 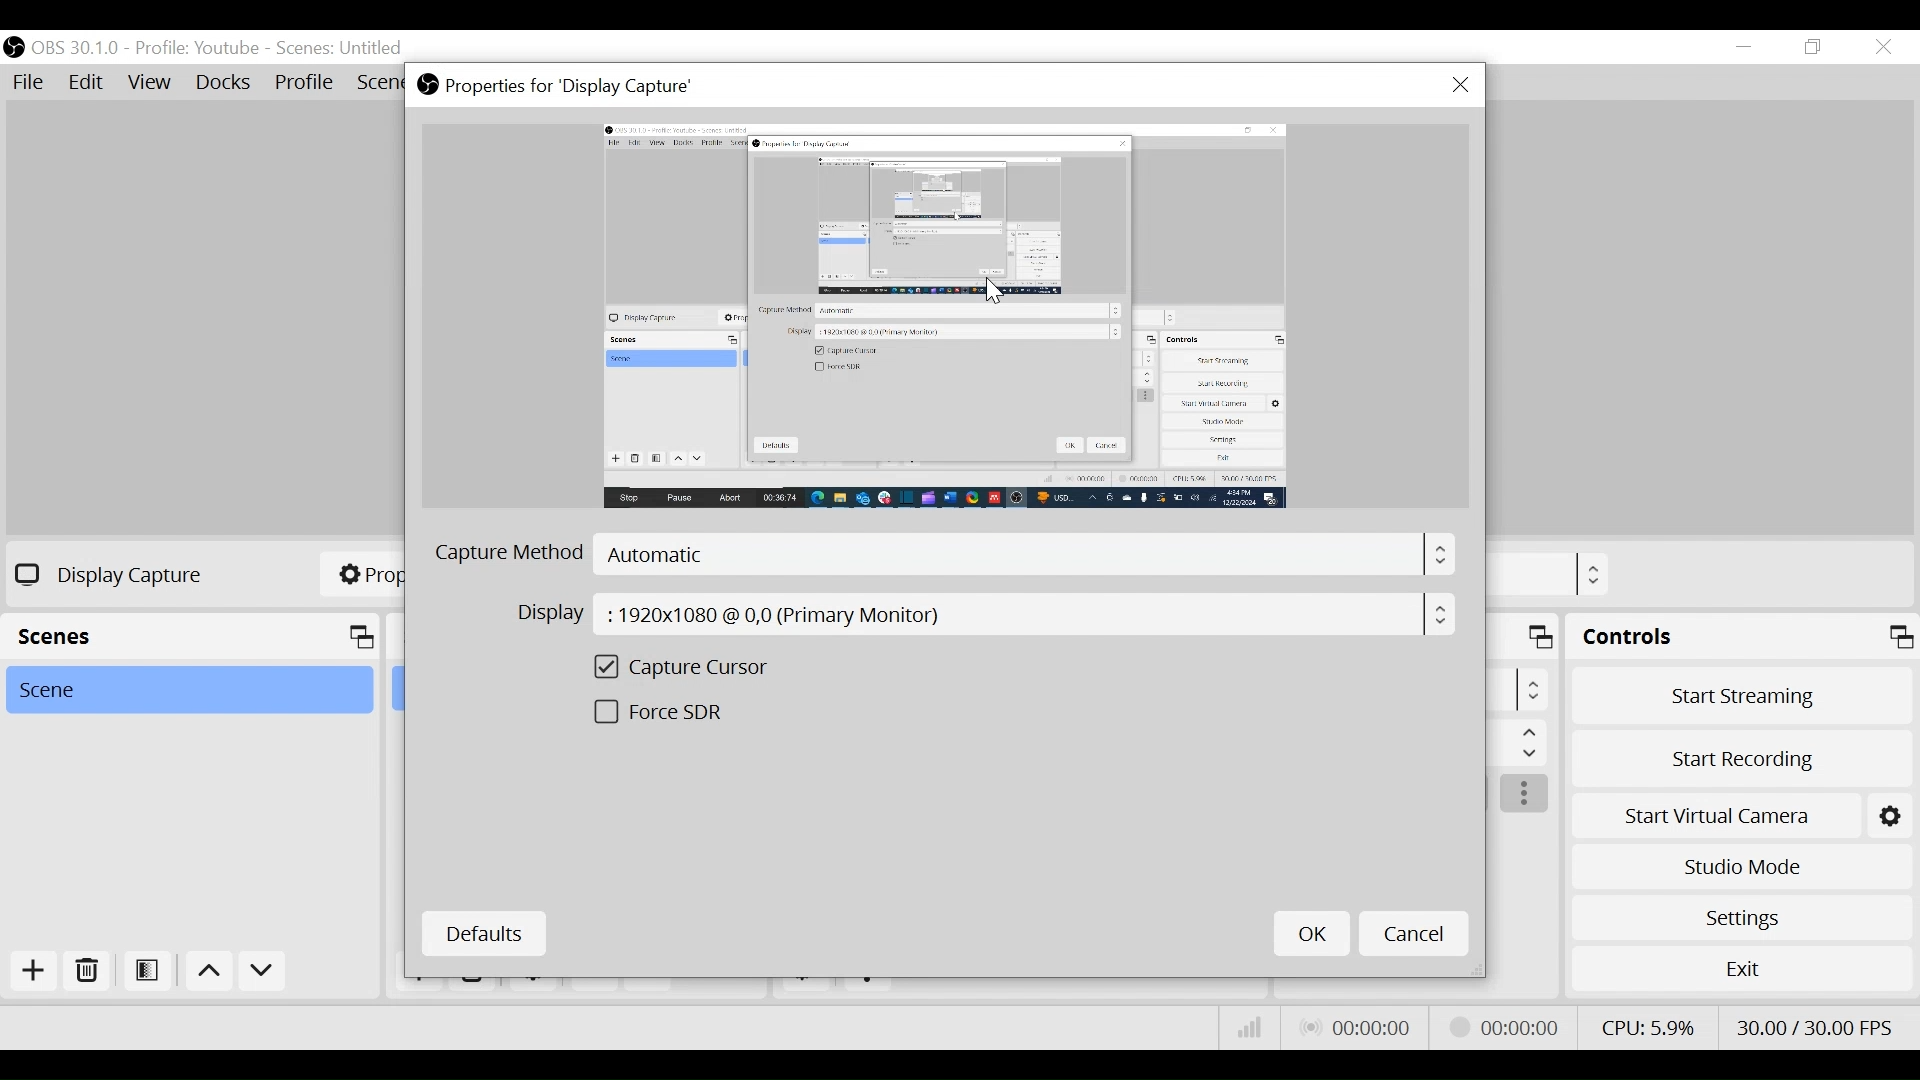 What do you see at coordinates (149, 83) in the screenshot?
I see `View` at bounding box center [149, 83].